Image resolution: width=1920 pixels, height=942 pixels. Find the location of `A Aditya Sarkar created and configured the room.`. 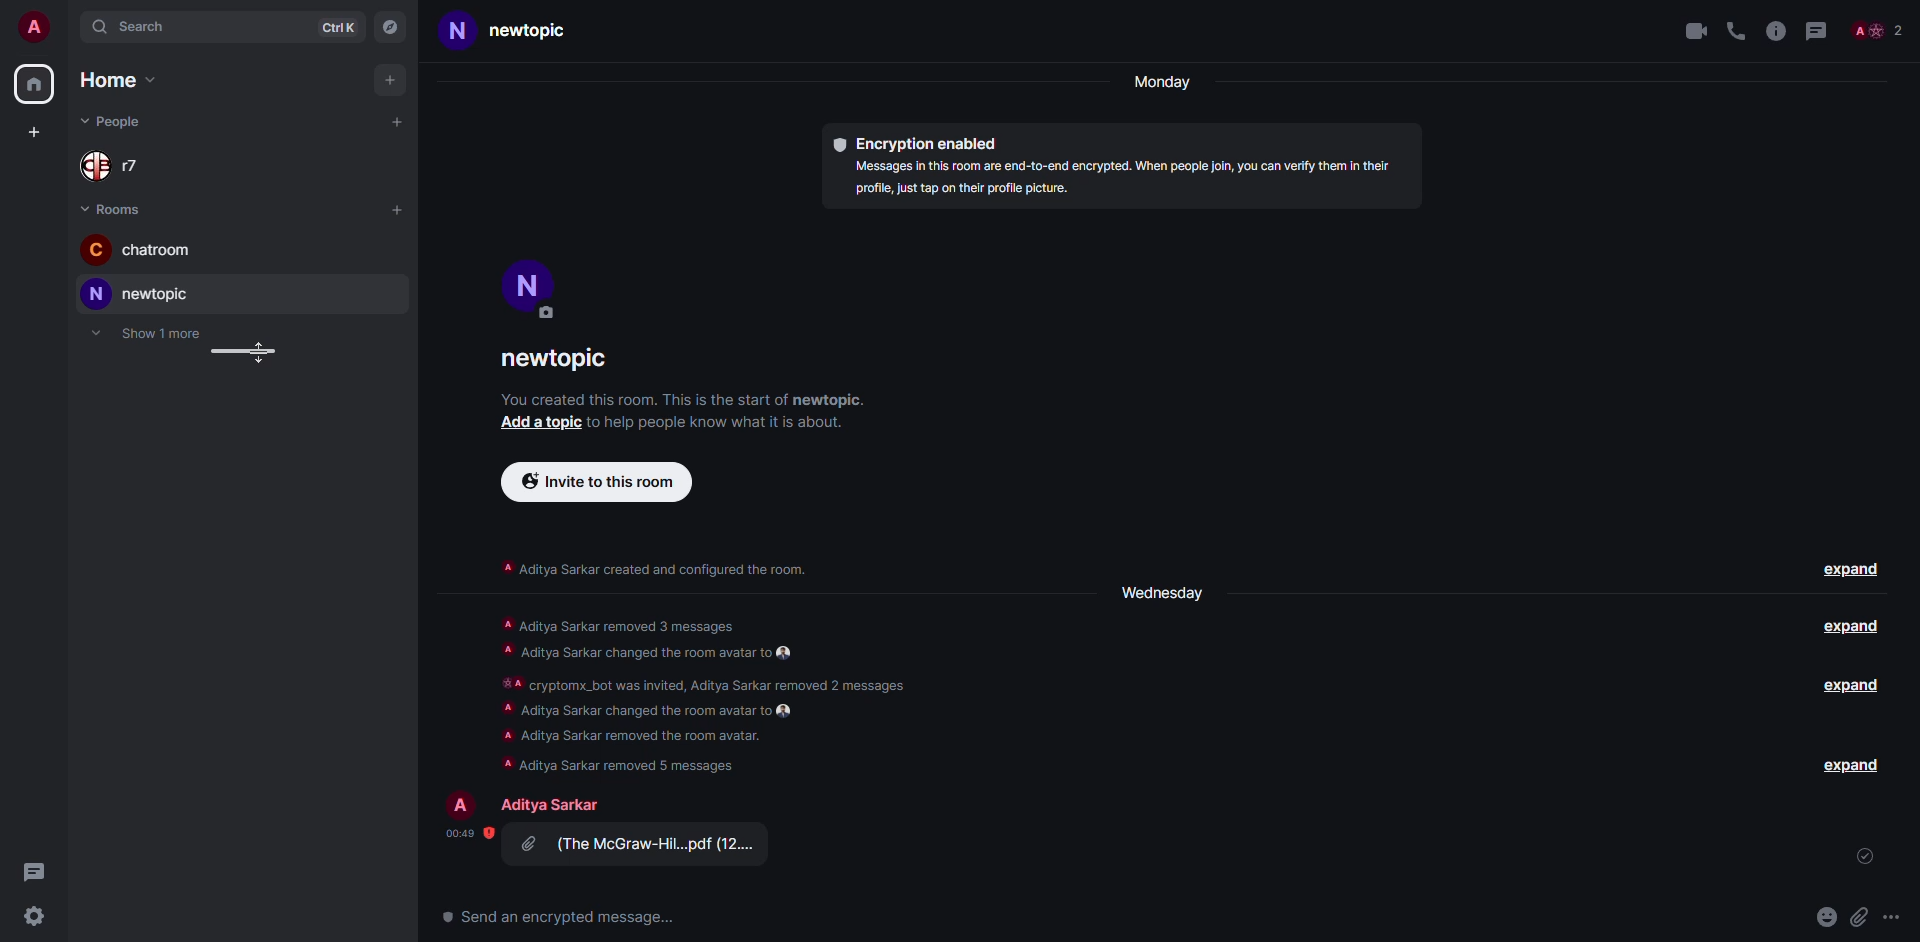

A Aditya Sarkar created and configured the room. is located at coordinates (652, 569).